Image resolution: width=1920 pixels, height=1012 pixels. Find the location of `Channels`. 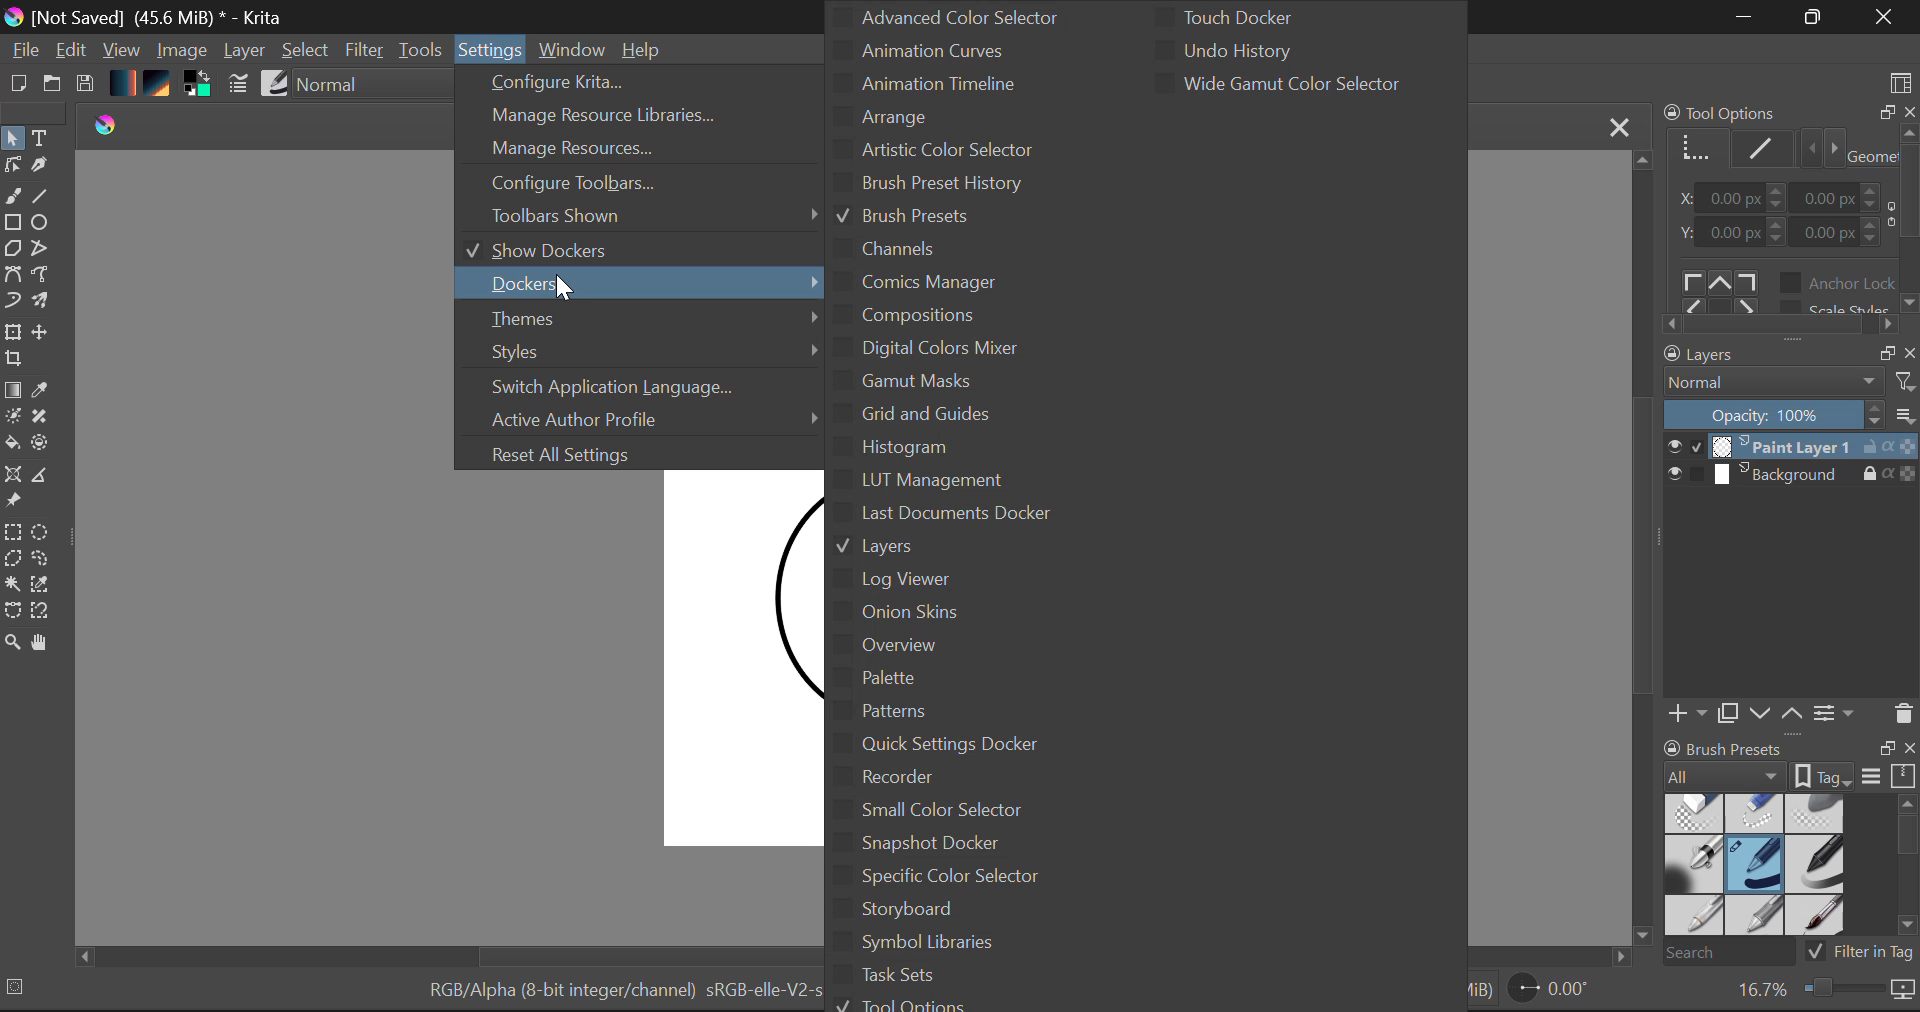

Channels is located at coordinates (894, 249).